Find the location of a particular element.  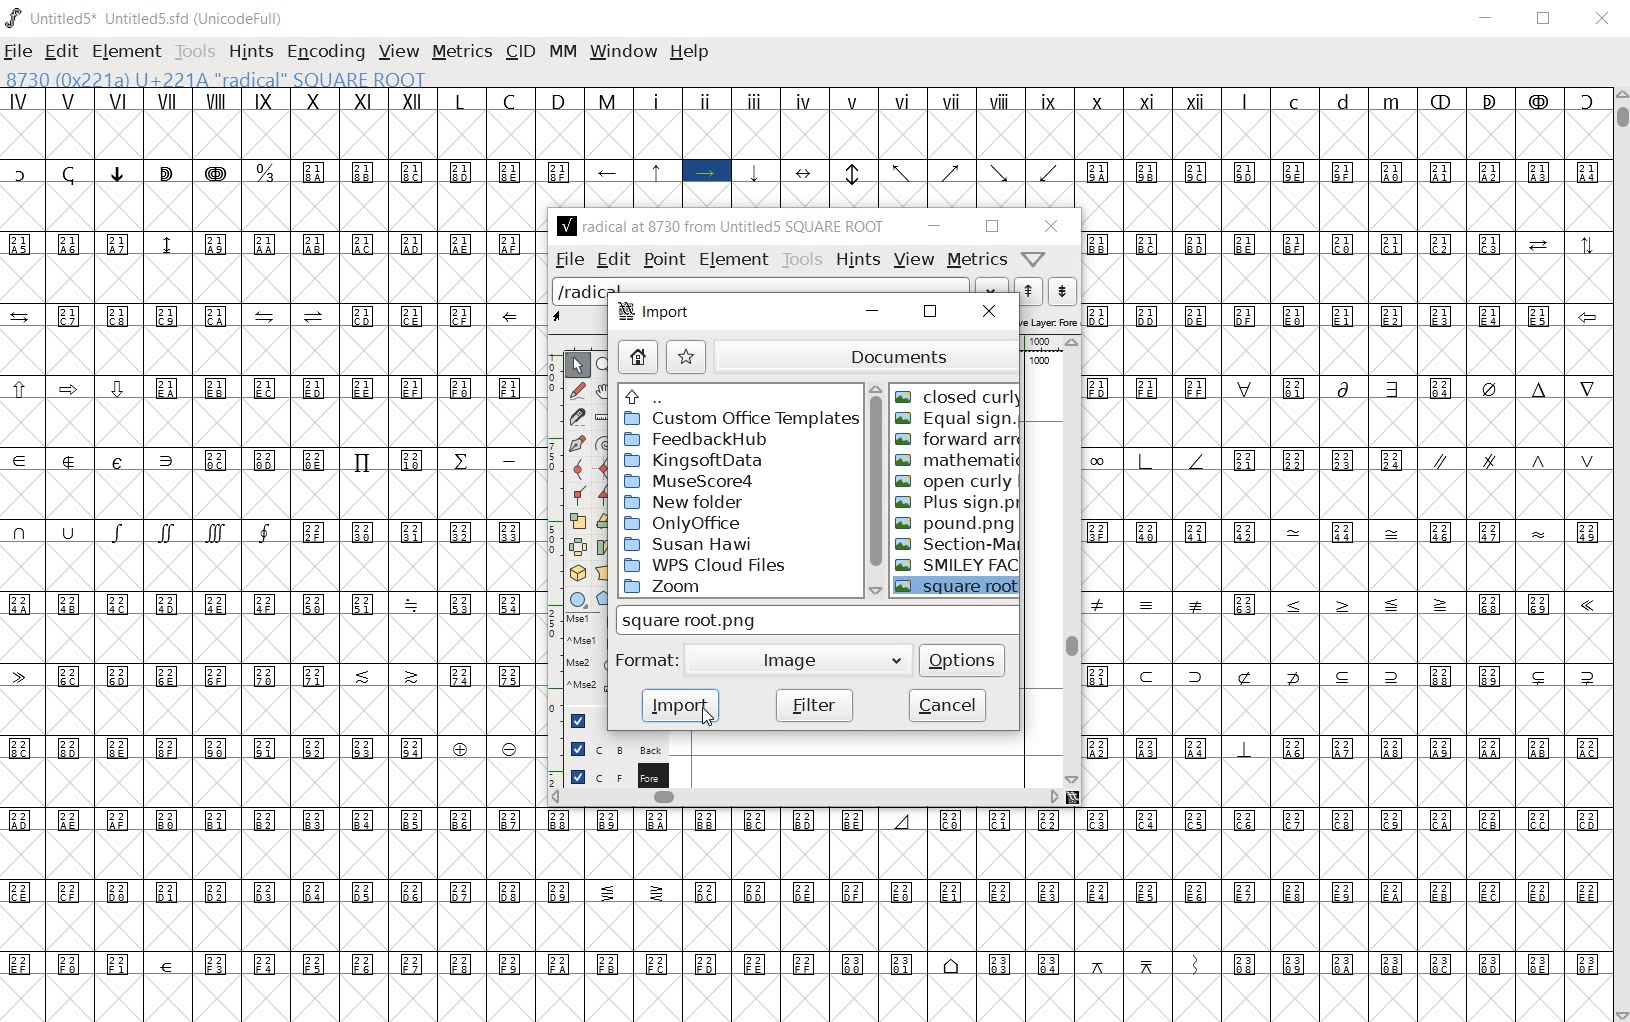

home is located at coordinates (635, 358).